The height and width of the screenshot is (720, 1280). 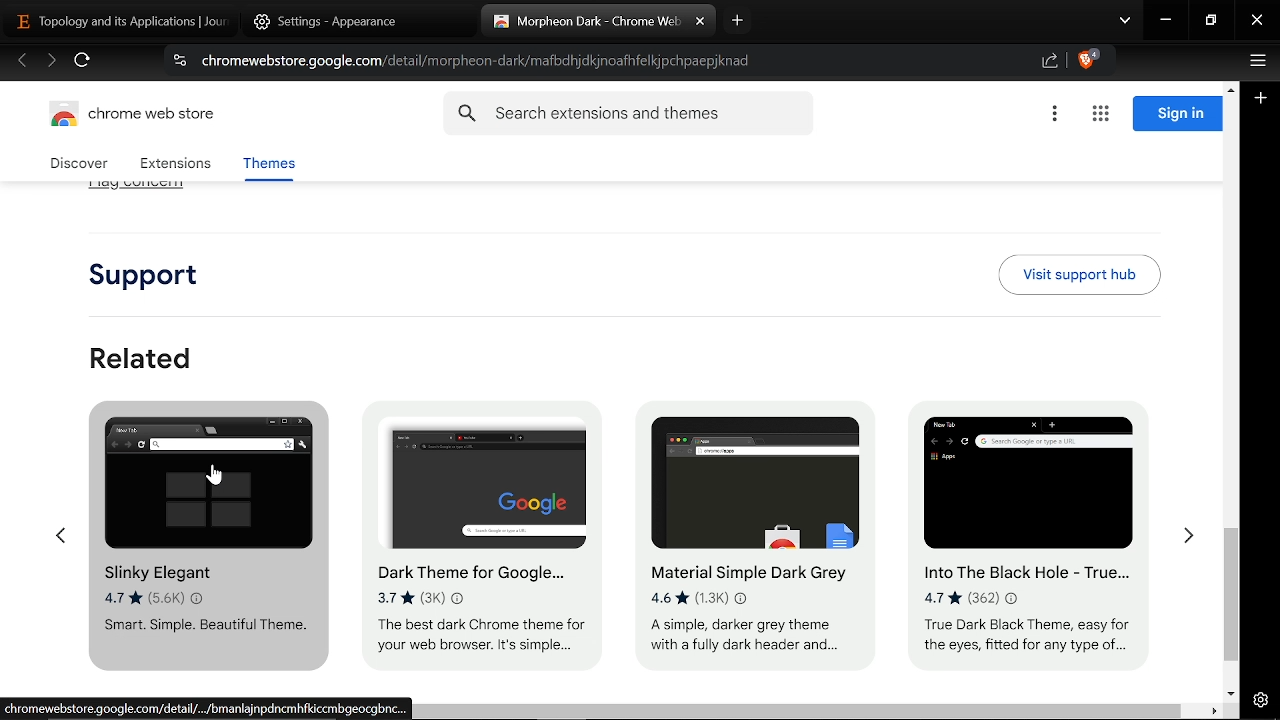 What do you see at coordinates (1088, 62) in the screenshot?
I see `Brave shield` at bounding box center [1088, 62].